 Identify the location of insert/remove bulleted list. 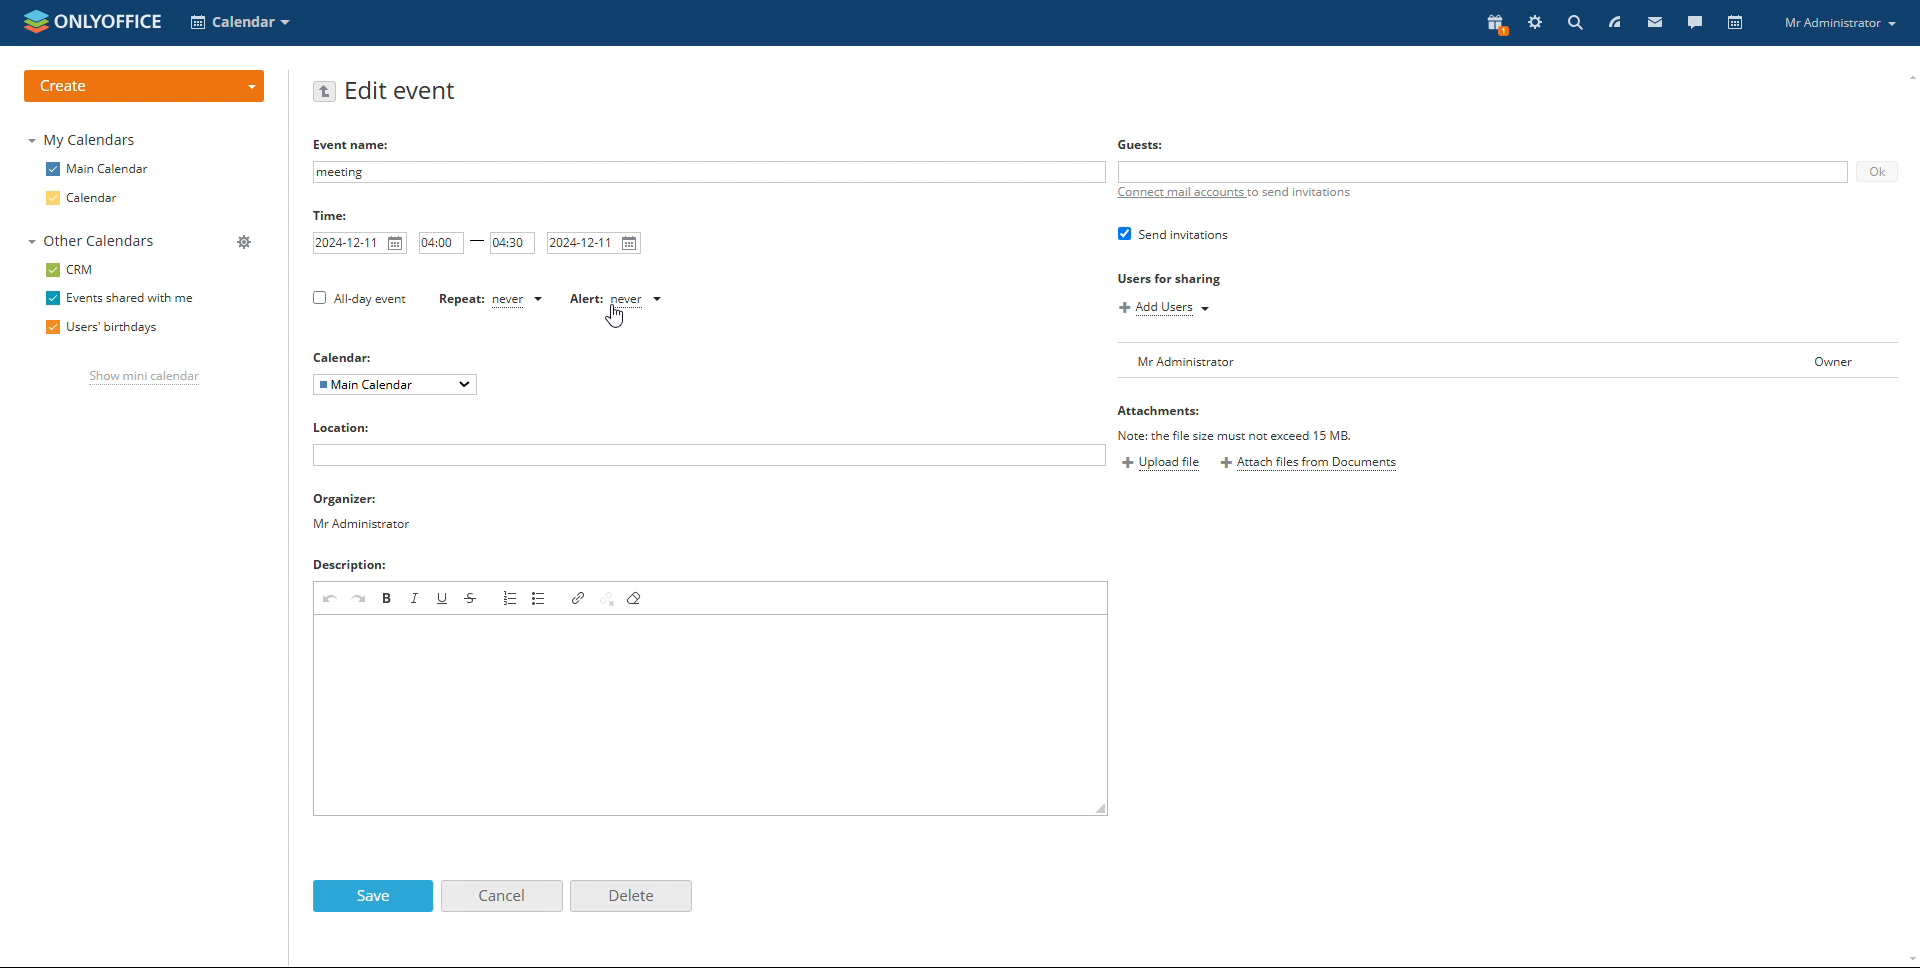
(541, 598).